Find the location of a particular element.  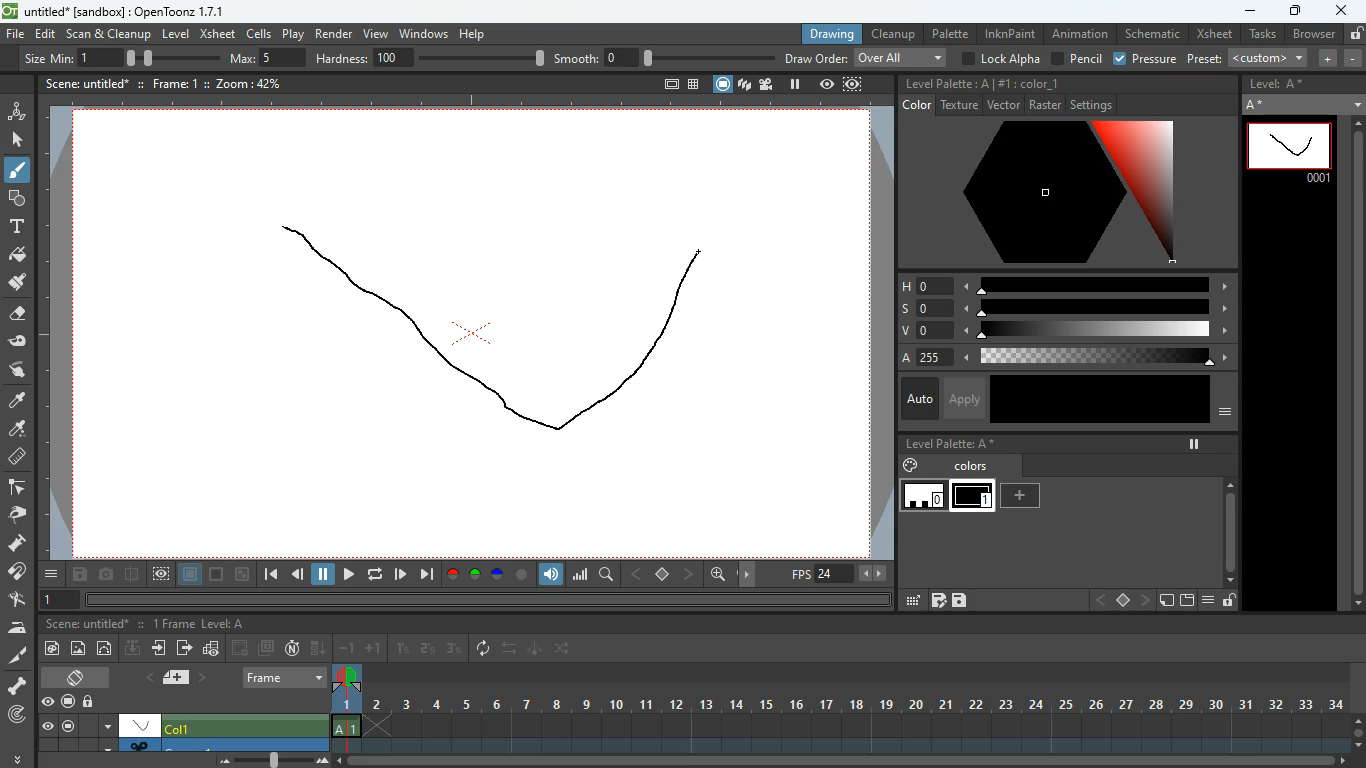

color  is located at coordinates (1098, 400).